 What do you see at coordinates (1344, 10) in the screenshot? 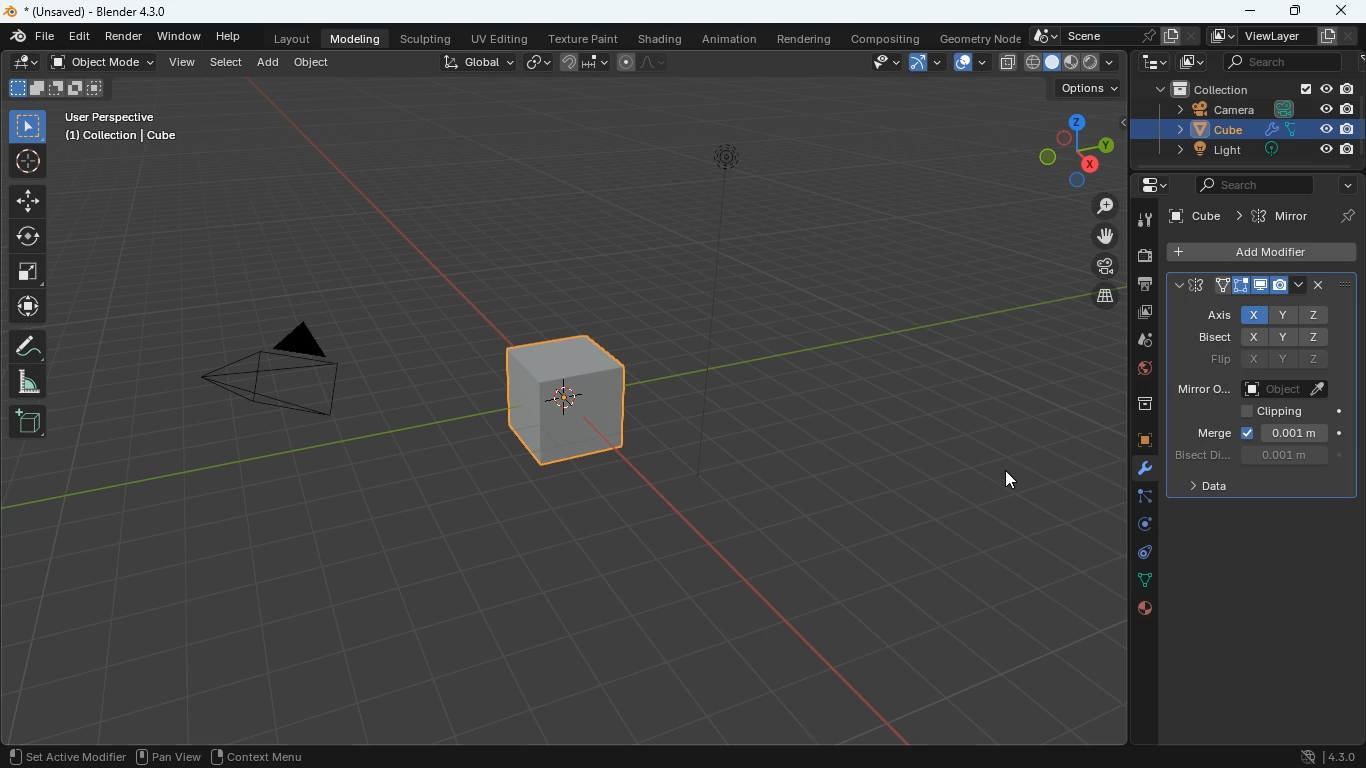
I see `close` at bounding box center [1344, 10].